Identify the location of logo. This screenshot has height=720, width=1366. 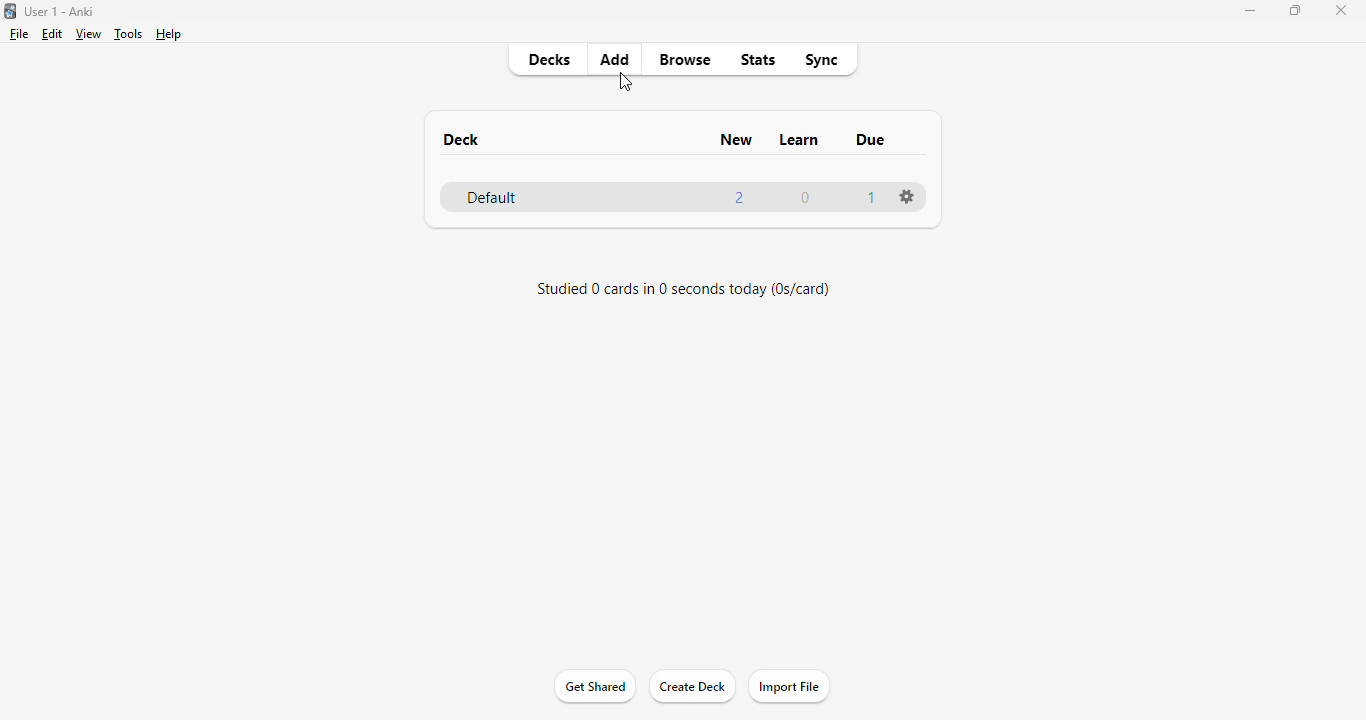
(11, 11).